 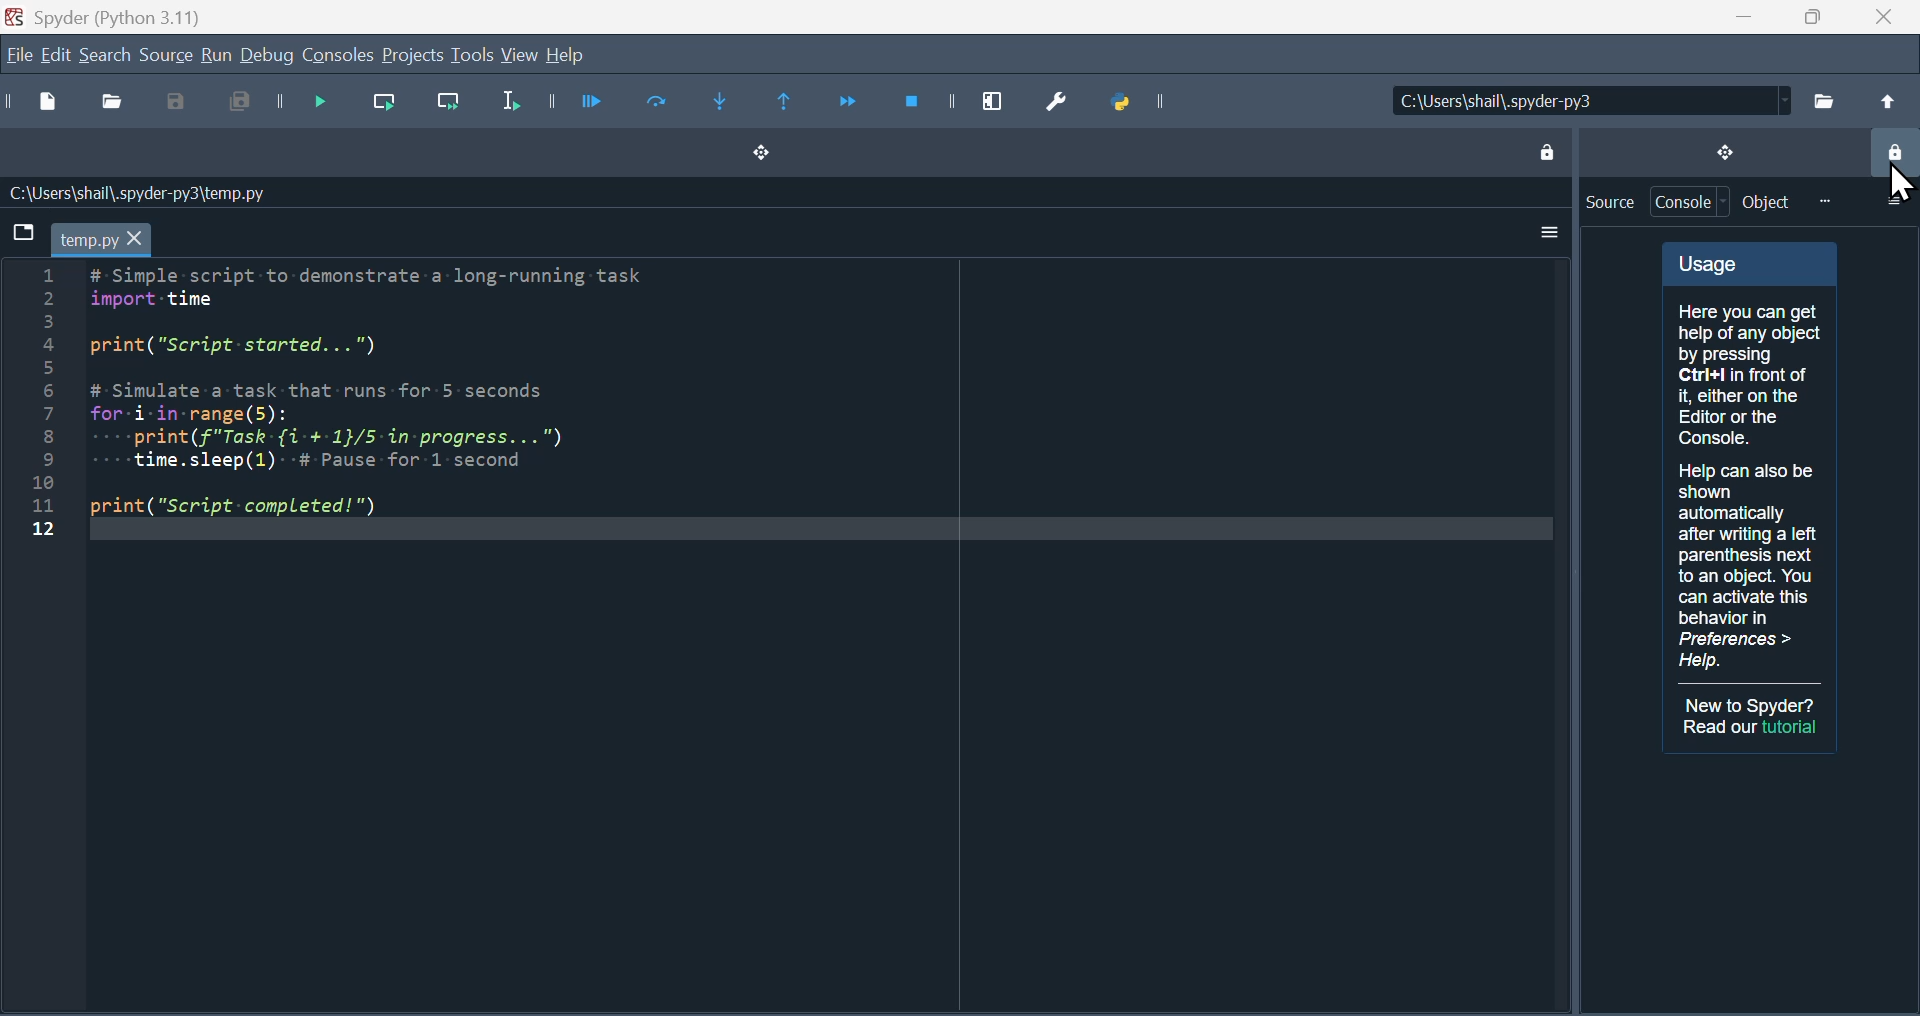 I want to click on C:\Users\shail\.spyder-py3\temp.py, so click(x=135, y=193).